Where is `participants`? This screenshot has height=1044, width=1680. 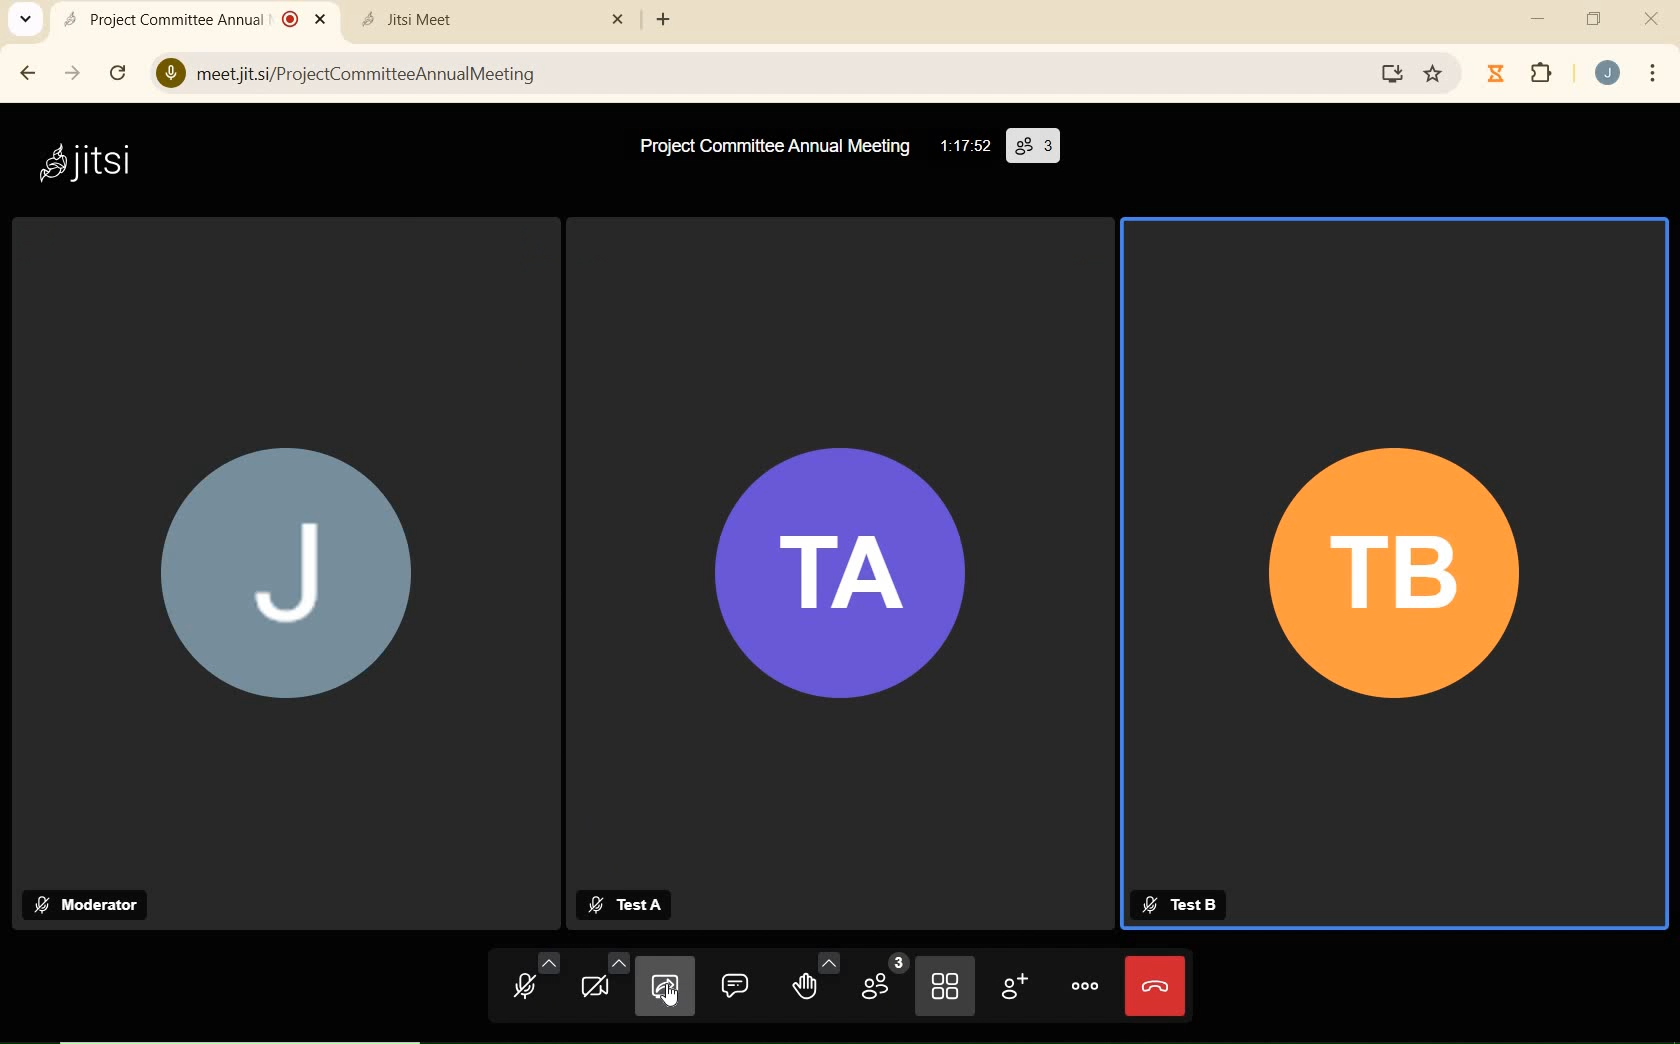
participants is located at coordinates (882, 983).